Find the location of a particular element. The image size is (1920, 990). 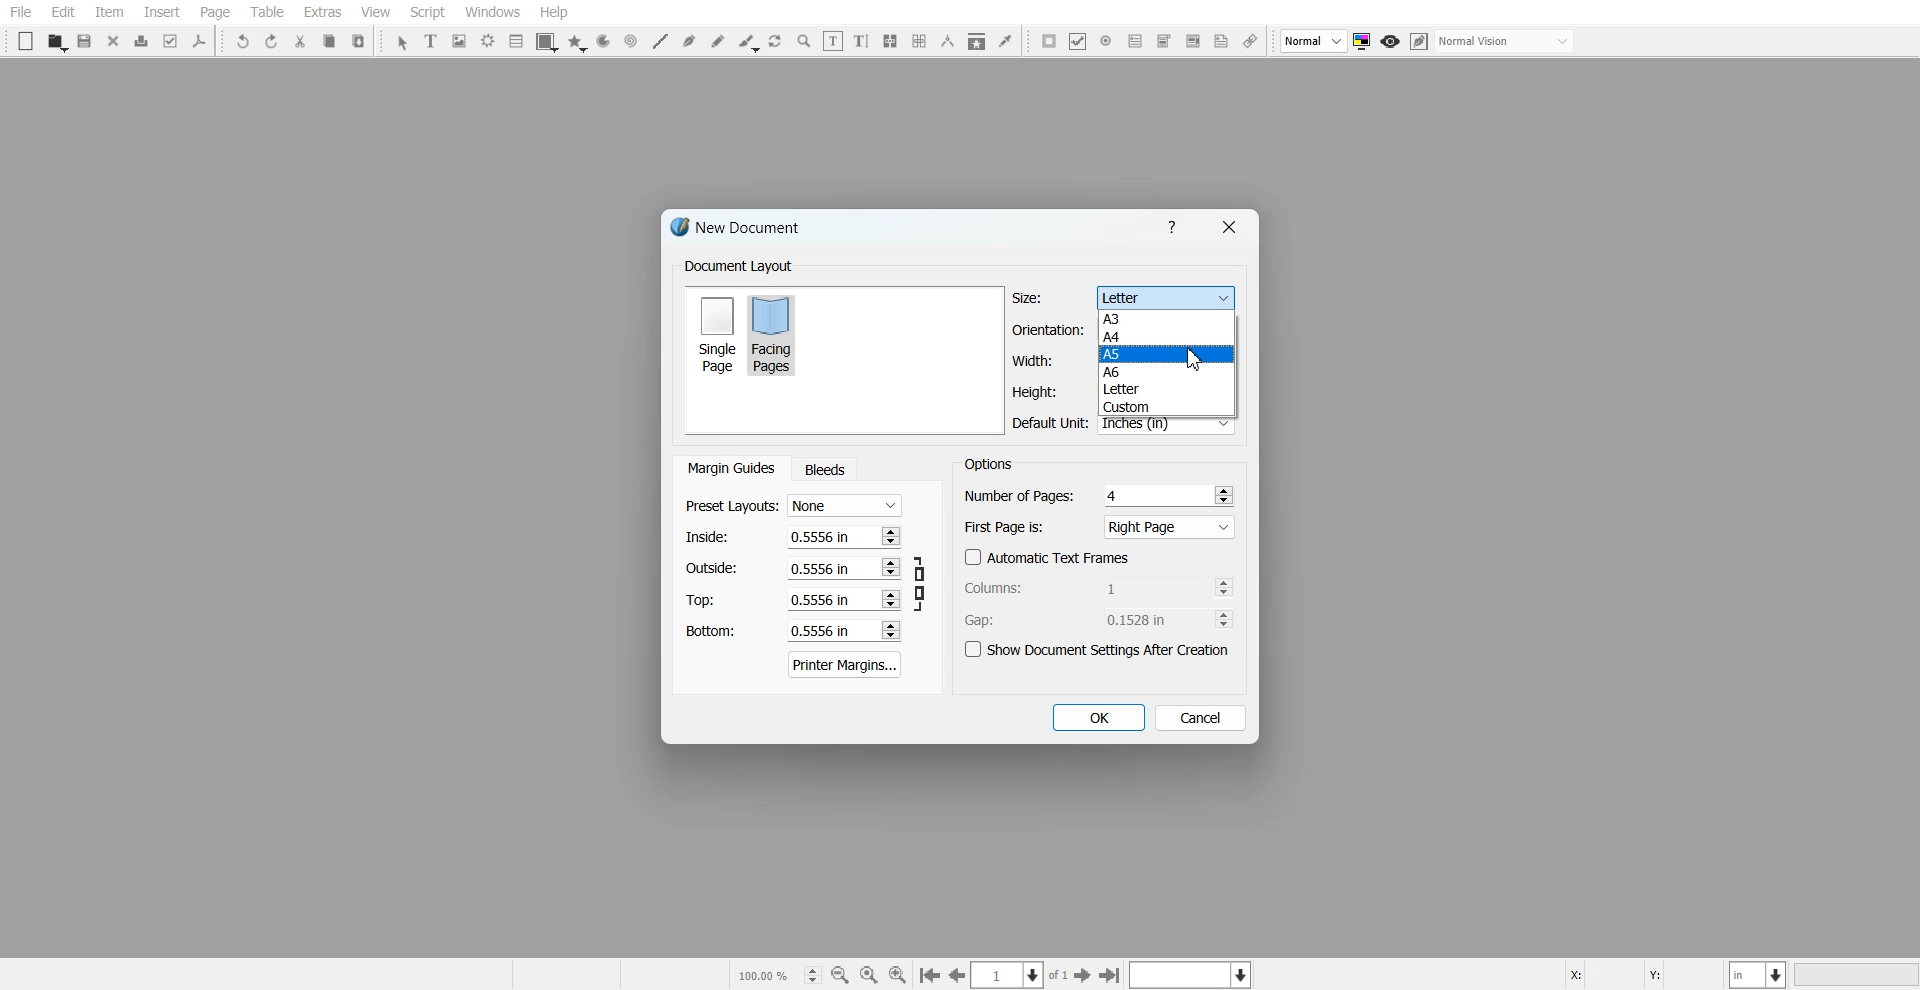

Close is located at coordinates (114, 40).